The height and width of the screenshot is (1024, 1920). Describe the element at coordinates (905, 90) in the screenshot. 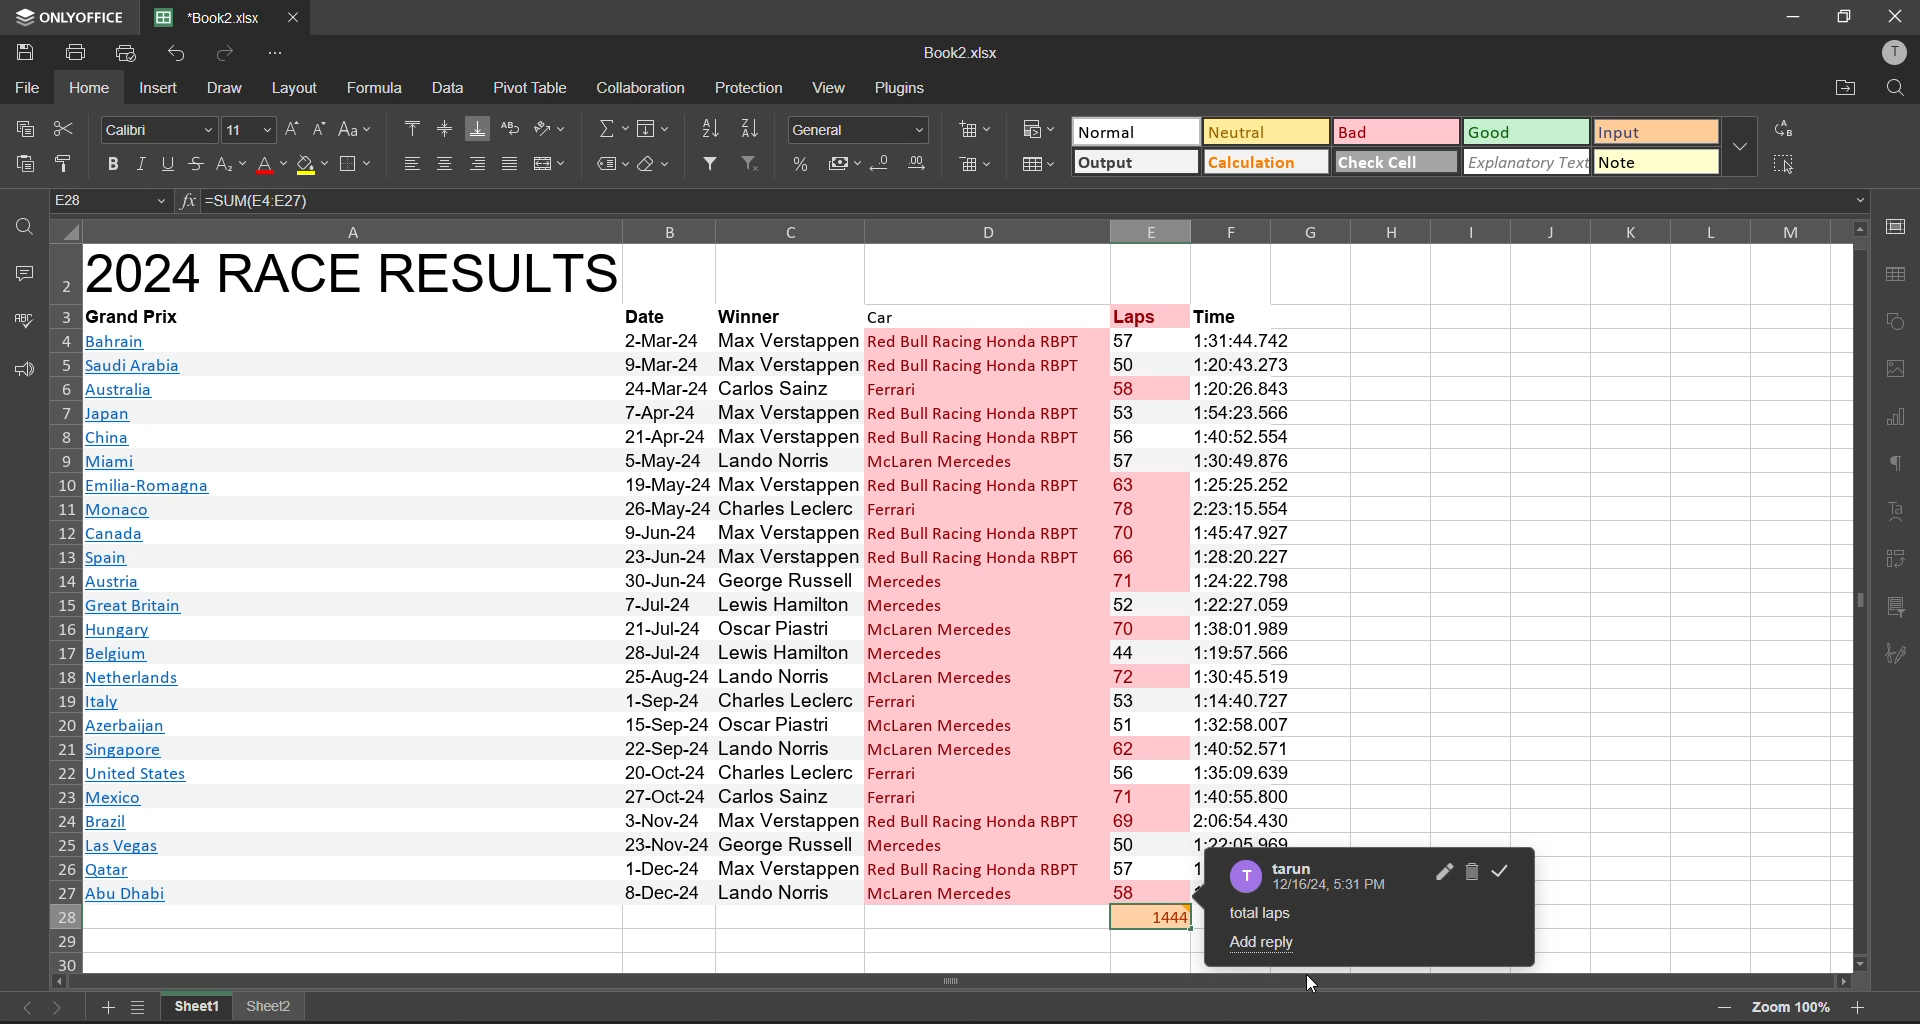

I see `plugins` at that location.